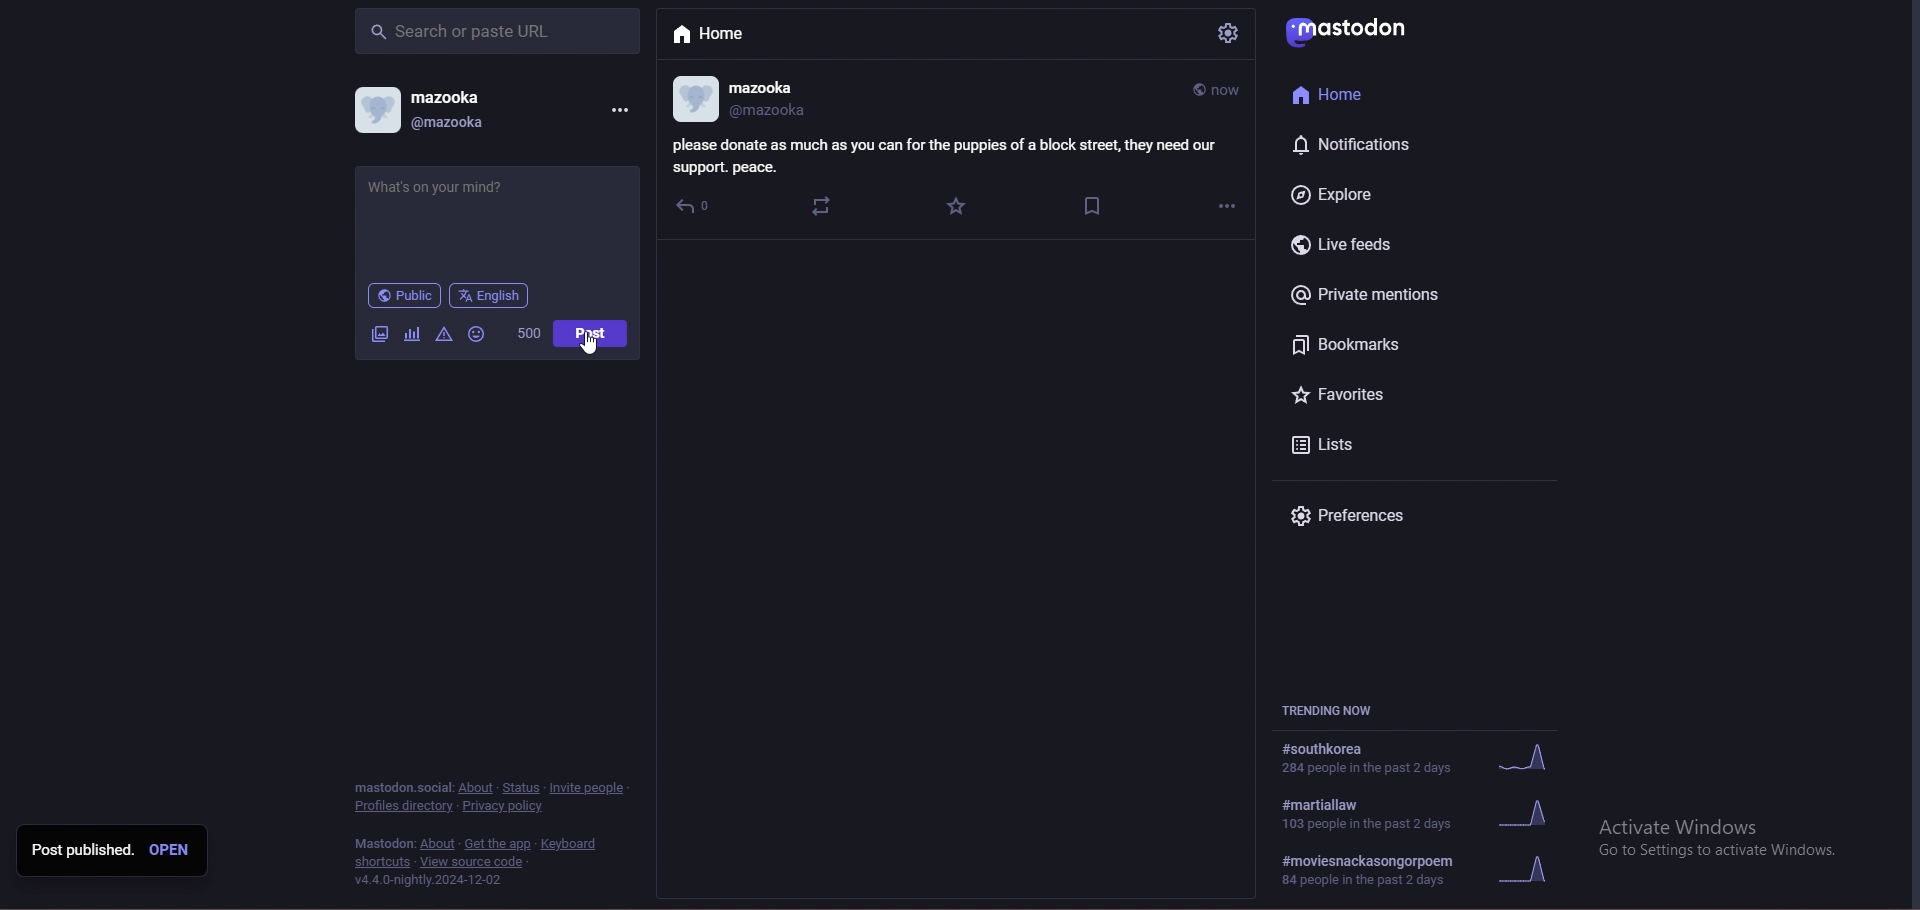  I want to click on post published, so click(78, 852).